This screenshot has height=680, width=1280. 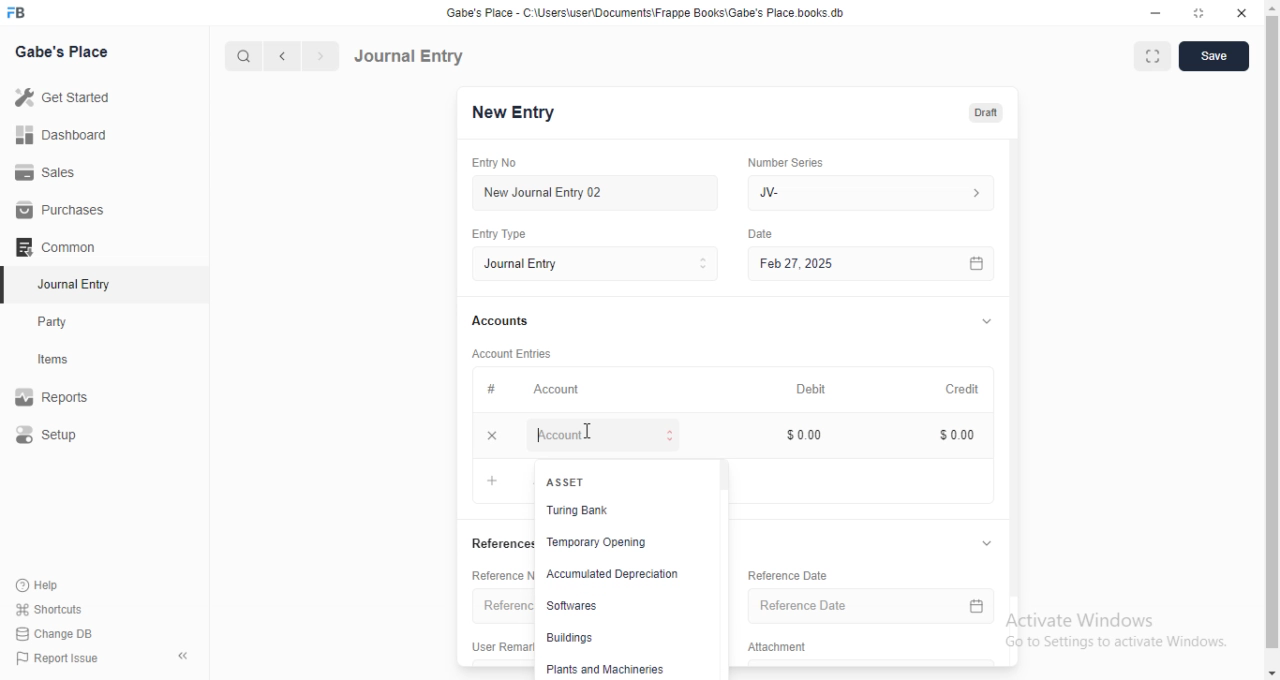 I want to click on New entry, so click(x=527, y=114).